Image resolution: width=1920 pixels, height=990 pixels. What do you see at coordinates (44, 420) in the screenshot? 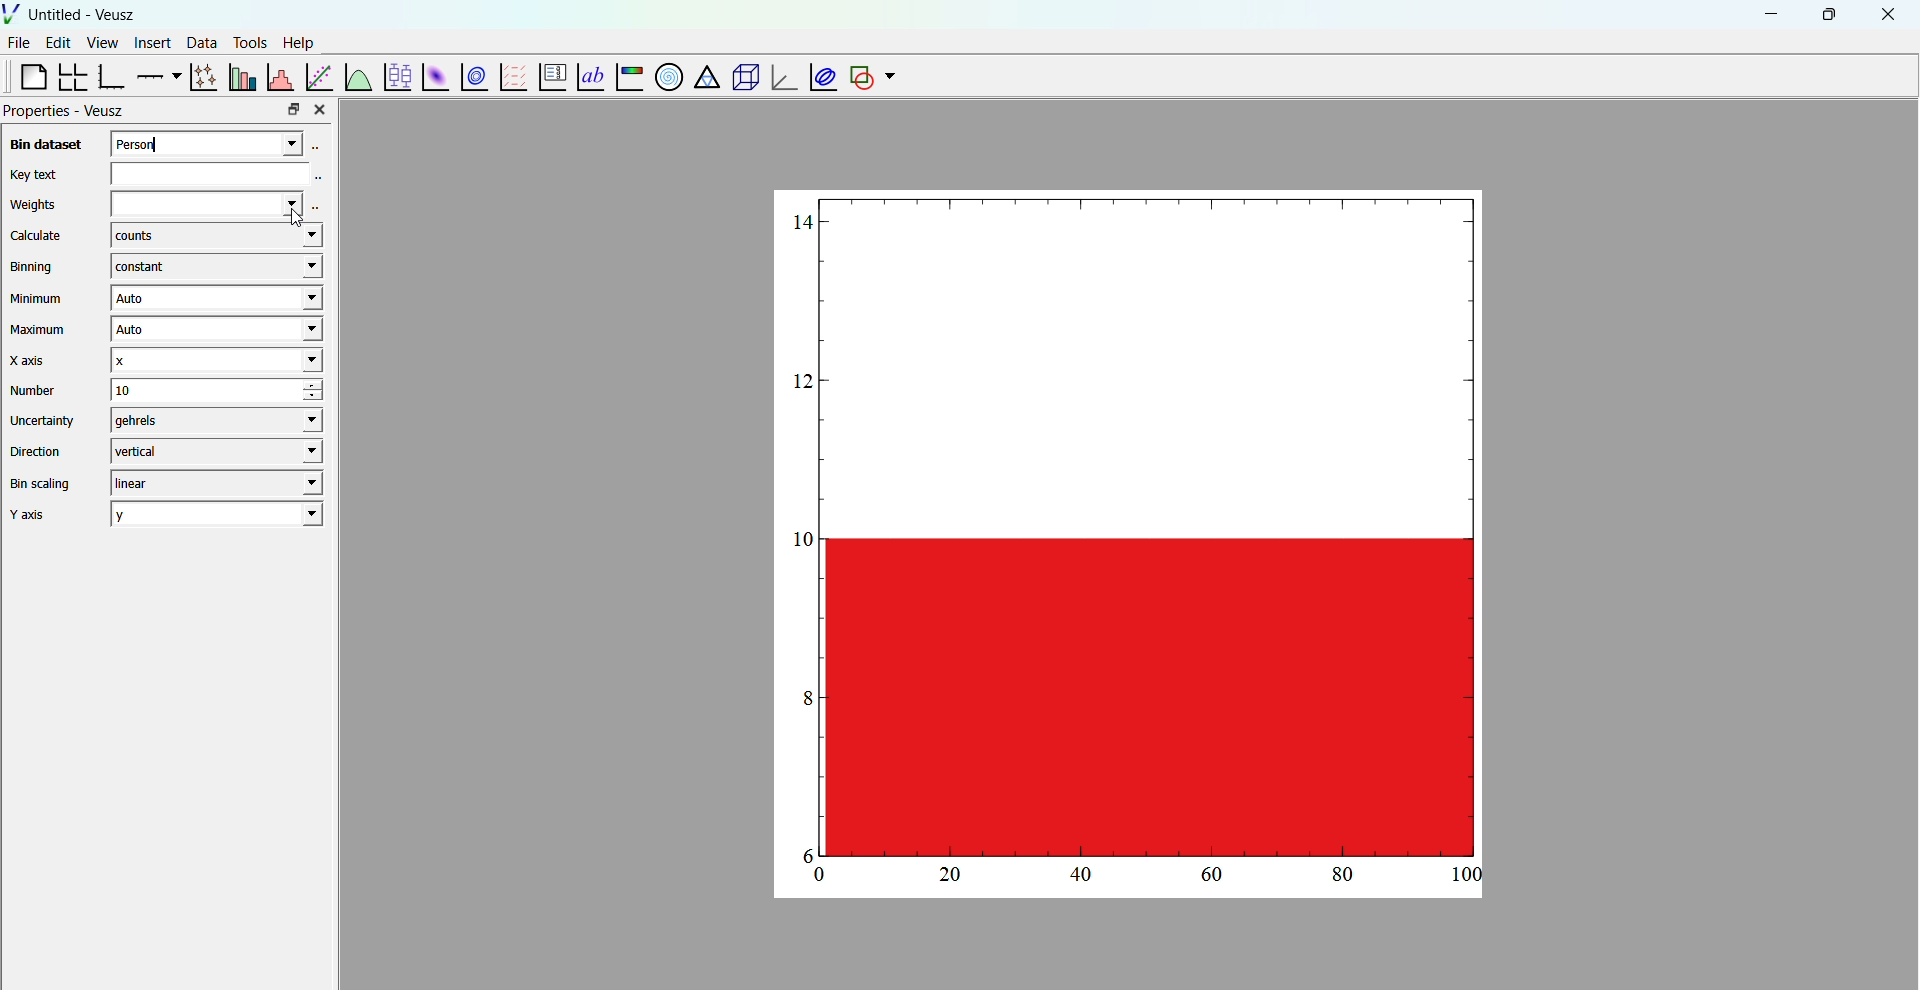
I see `Uncertainty` at bounding box center [44, 420].